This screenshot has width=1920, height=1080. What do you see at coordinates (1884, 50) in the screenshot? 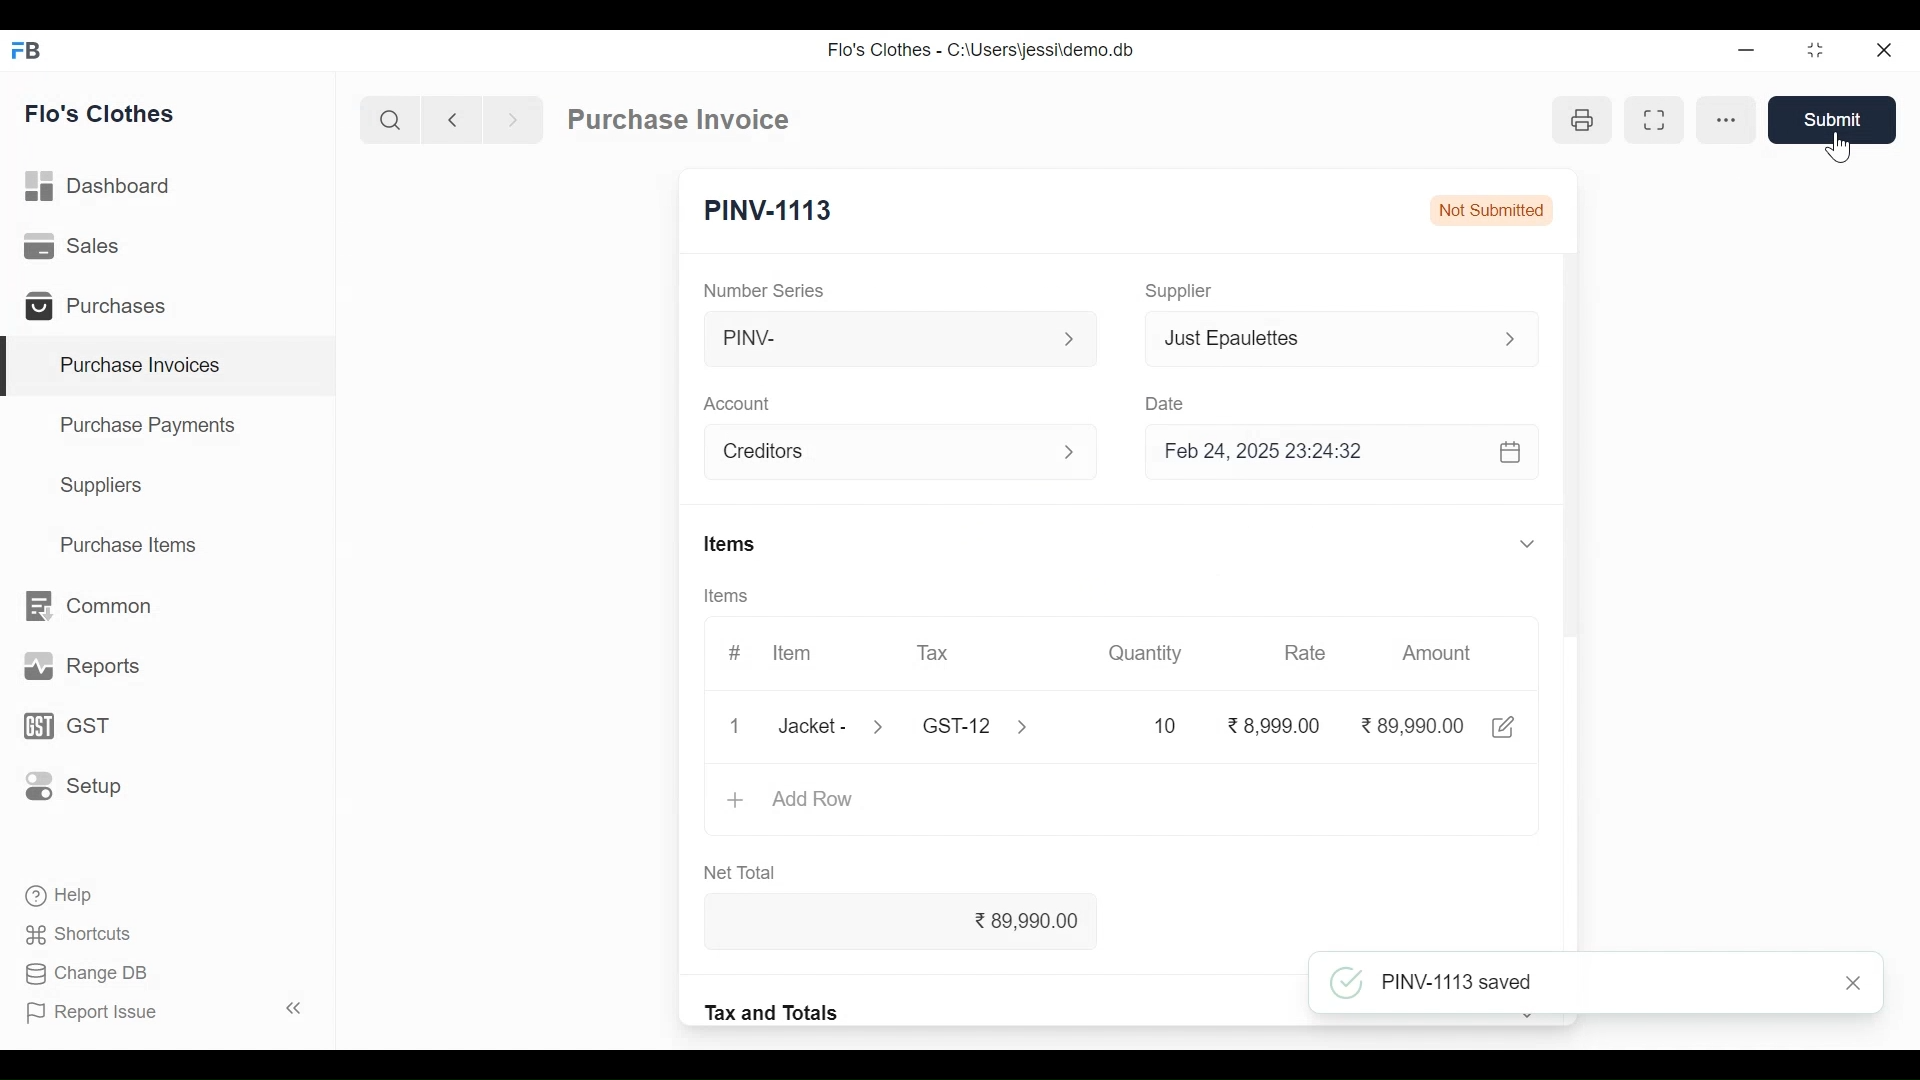
I see `Close` at bounding box center [1884, 50].